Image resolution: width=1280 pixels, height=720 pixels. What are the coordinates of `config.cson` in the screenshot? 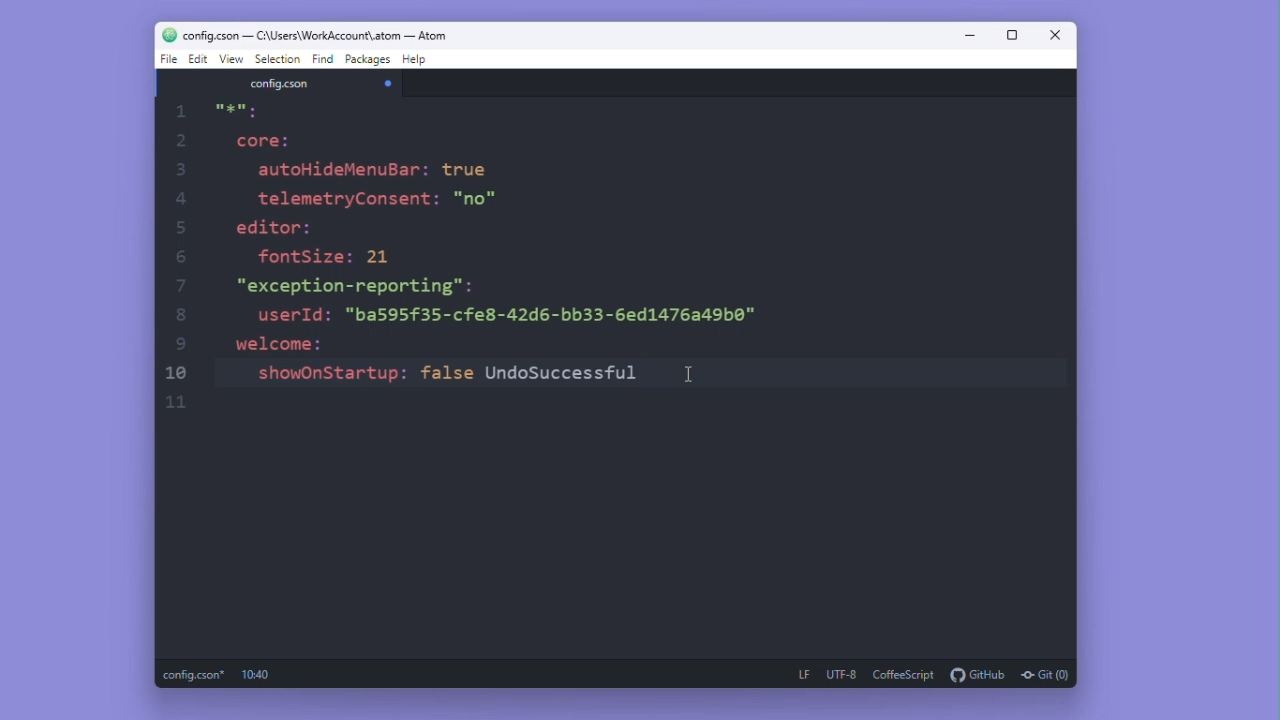 It's located at (280, 85).